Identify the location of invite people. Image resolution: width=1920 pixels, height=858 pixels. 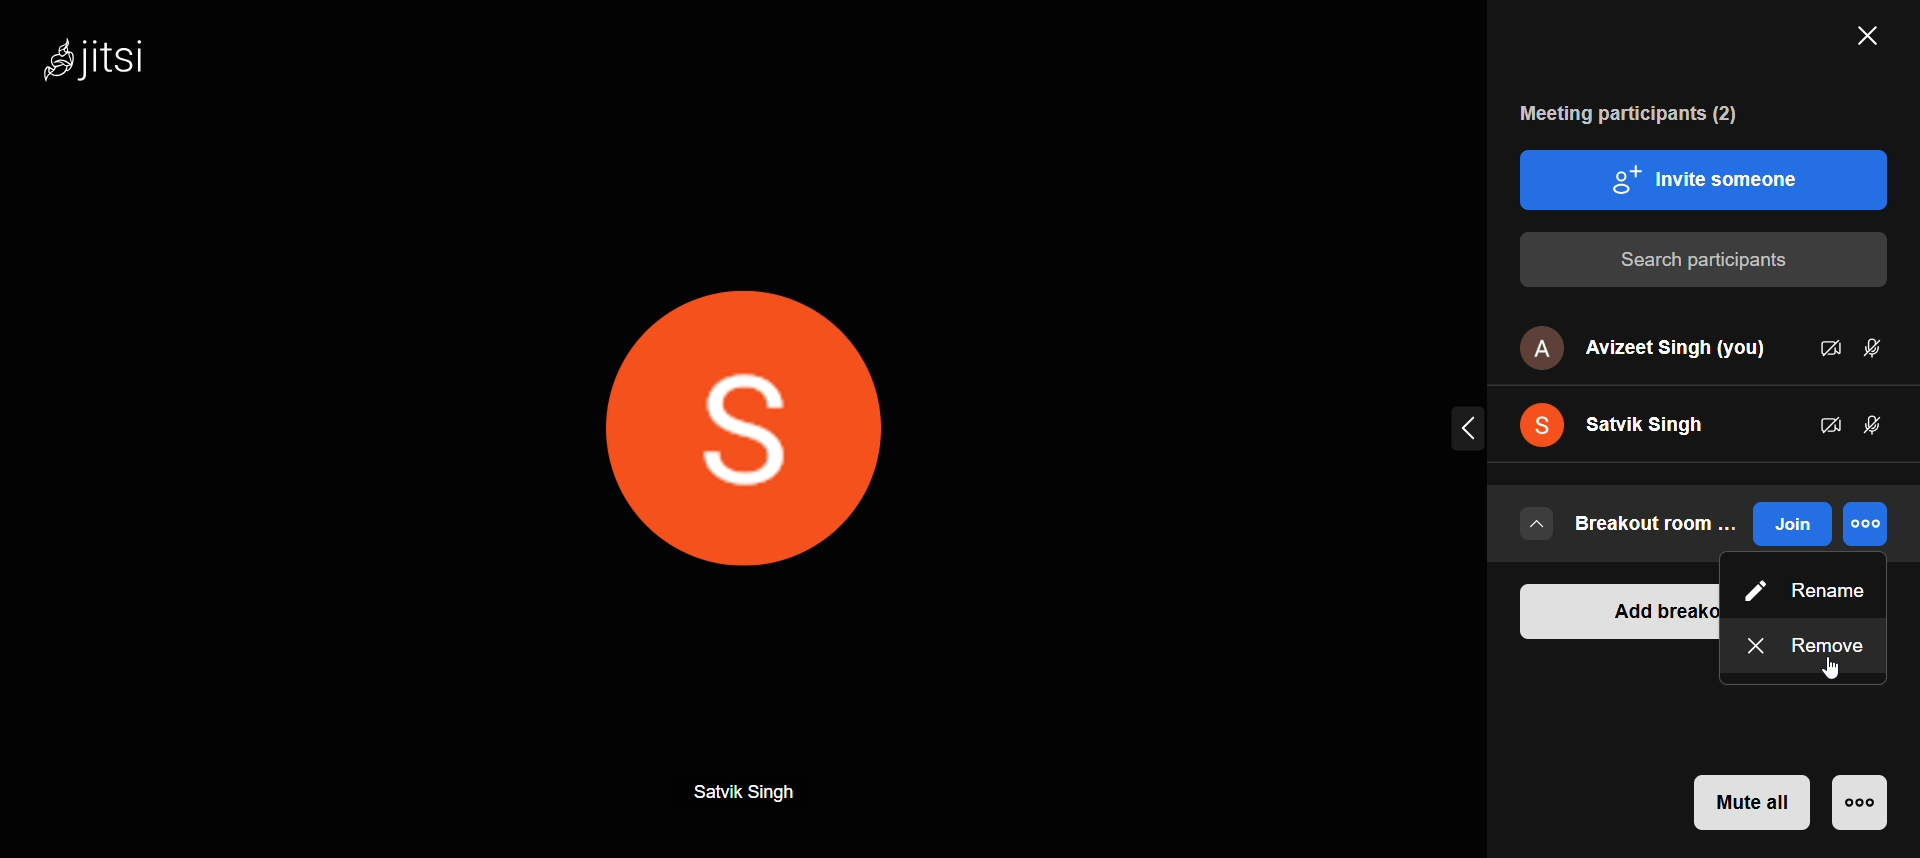
(1708, 179).